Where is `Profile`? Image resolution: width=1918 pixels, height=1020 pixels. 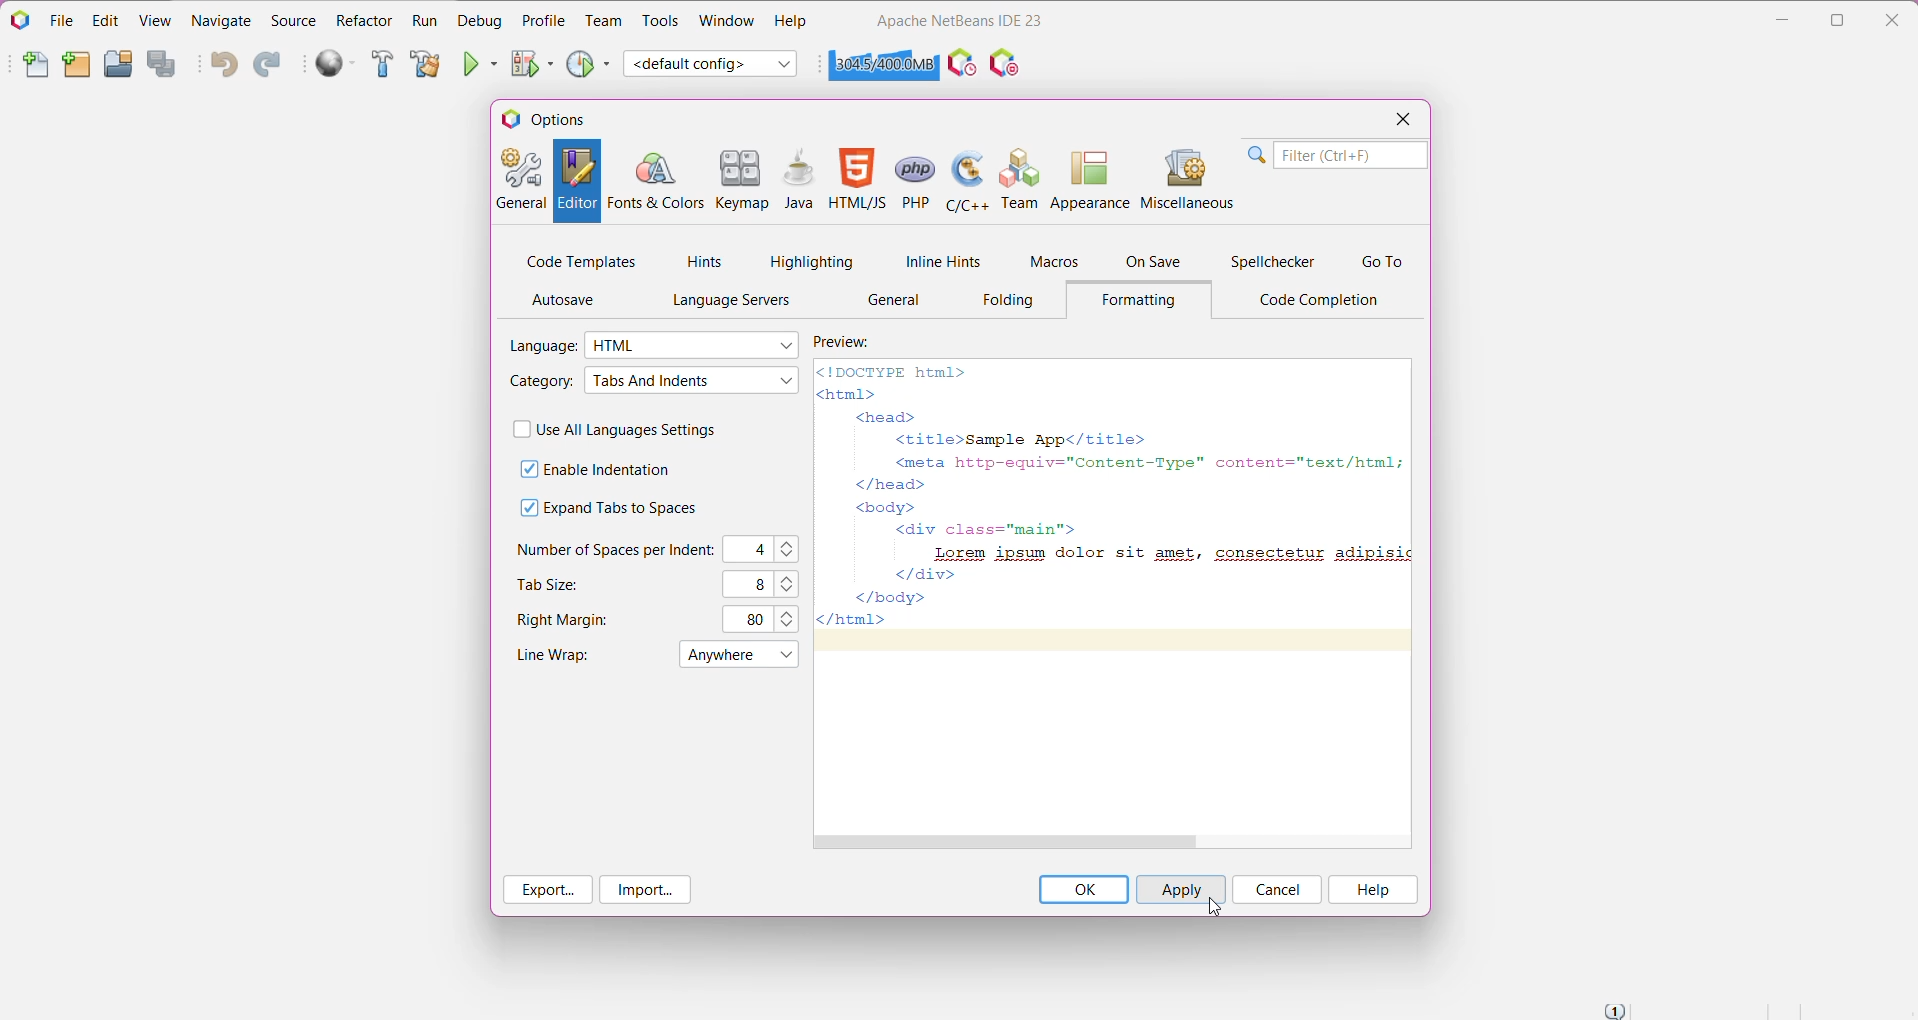 Profile is located at coordinates (544, 20).